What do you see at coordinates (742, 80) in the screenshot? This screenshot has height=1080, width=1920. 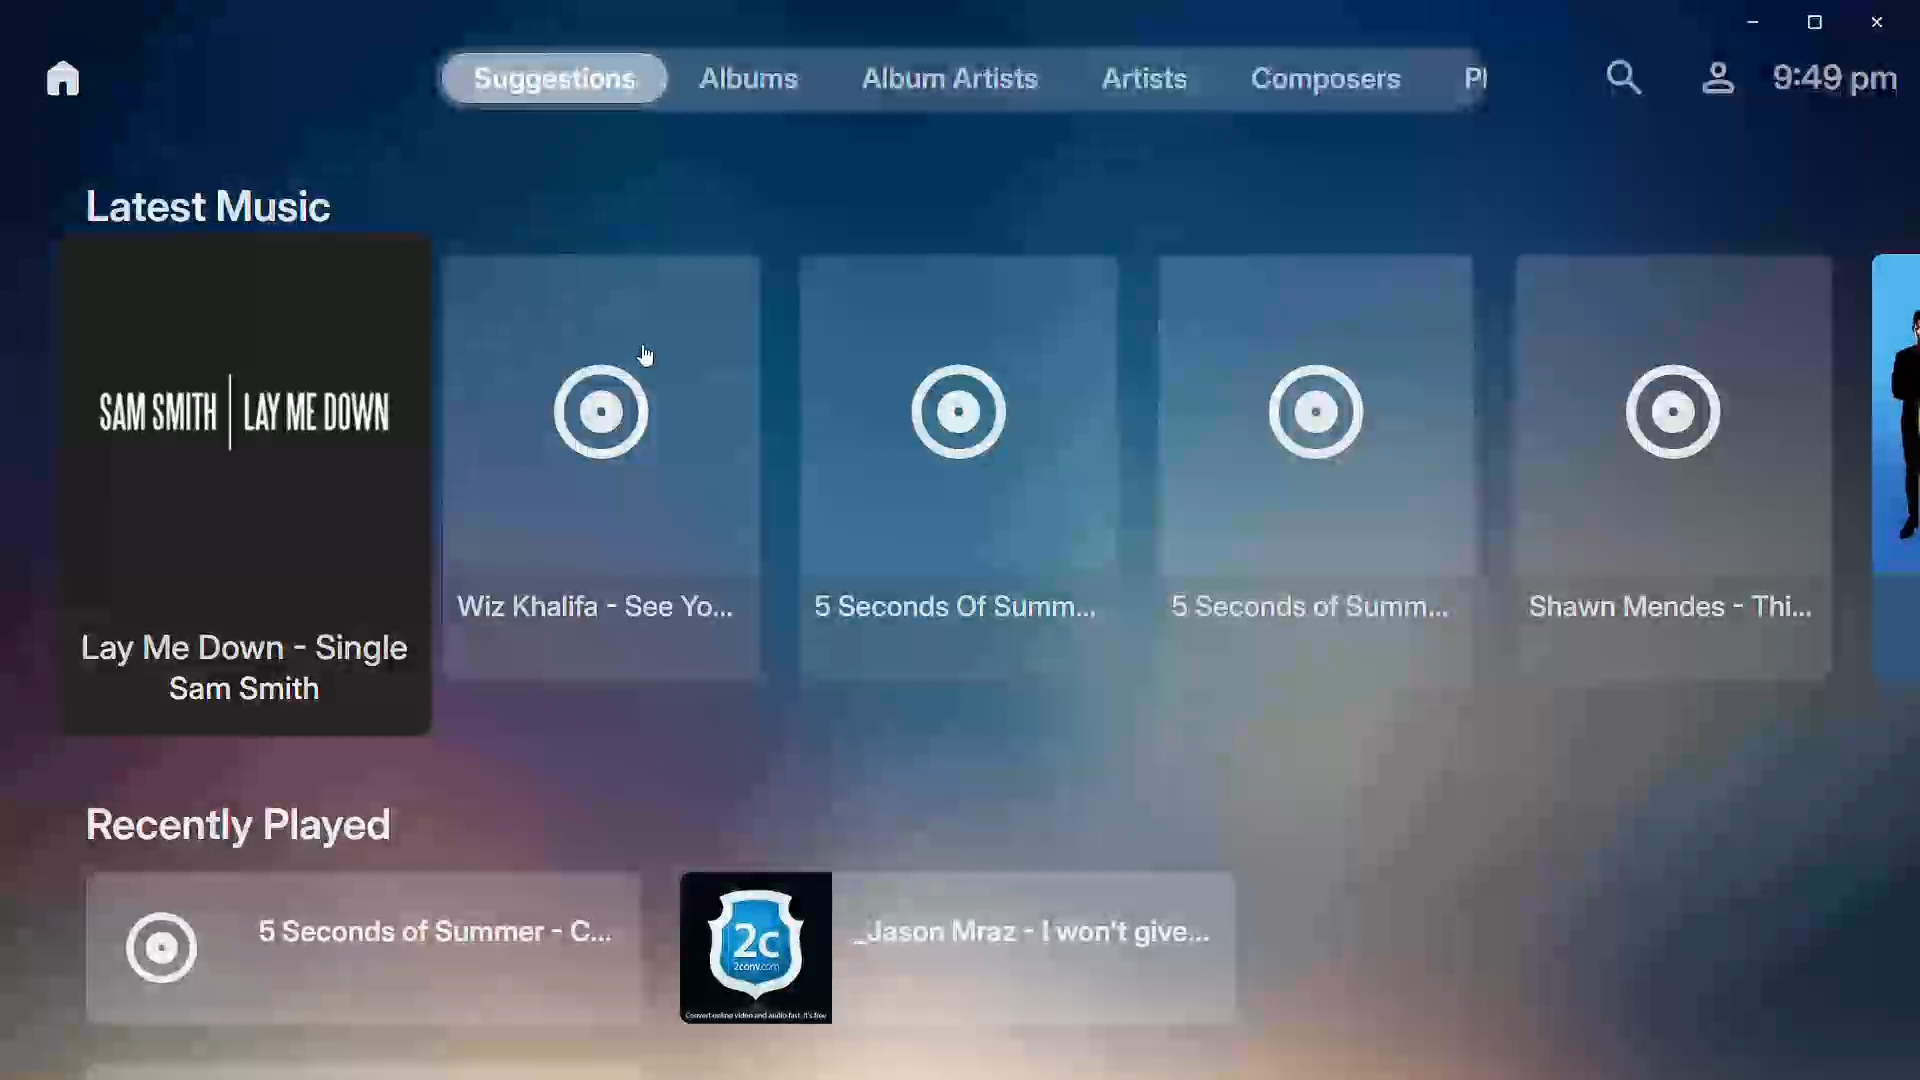 I see `Albums` at bounding box center [742, 80].